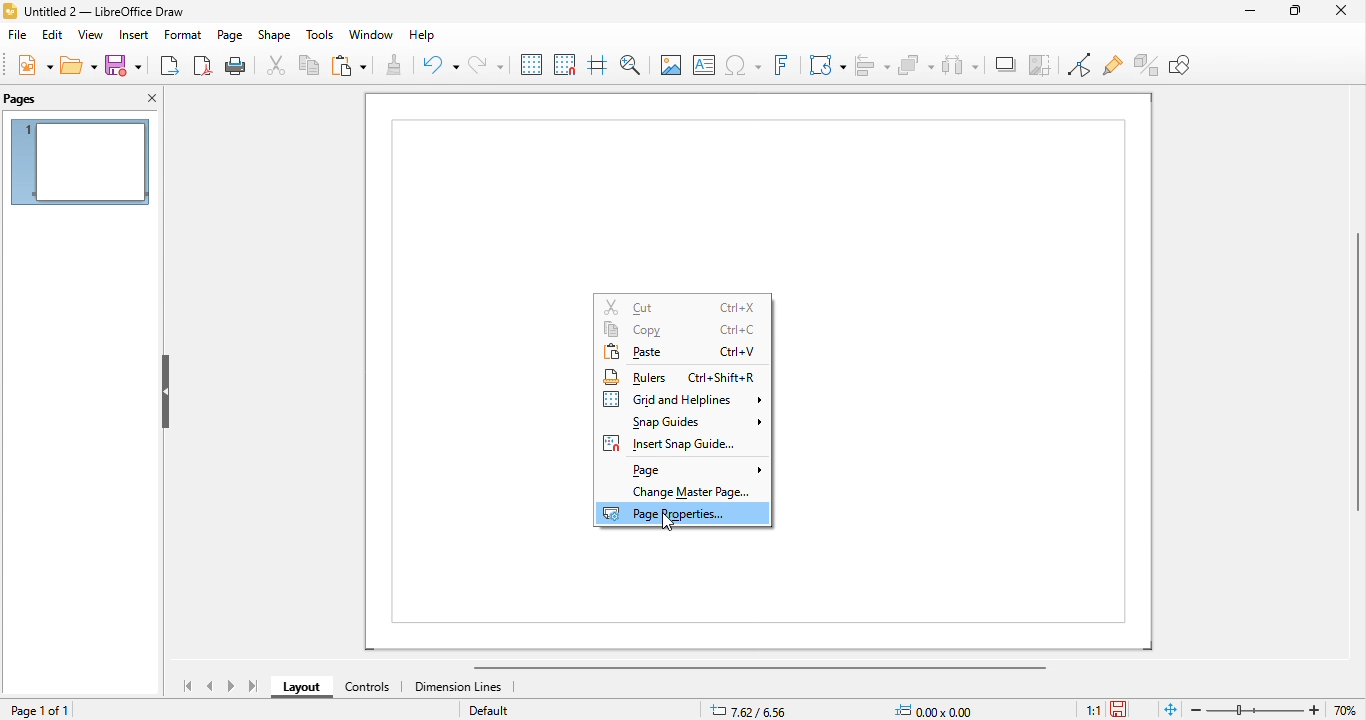  What do you see at coordinates (277, 68) in the screenshot?
I see `cut` at bounding box center [277, 68].